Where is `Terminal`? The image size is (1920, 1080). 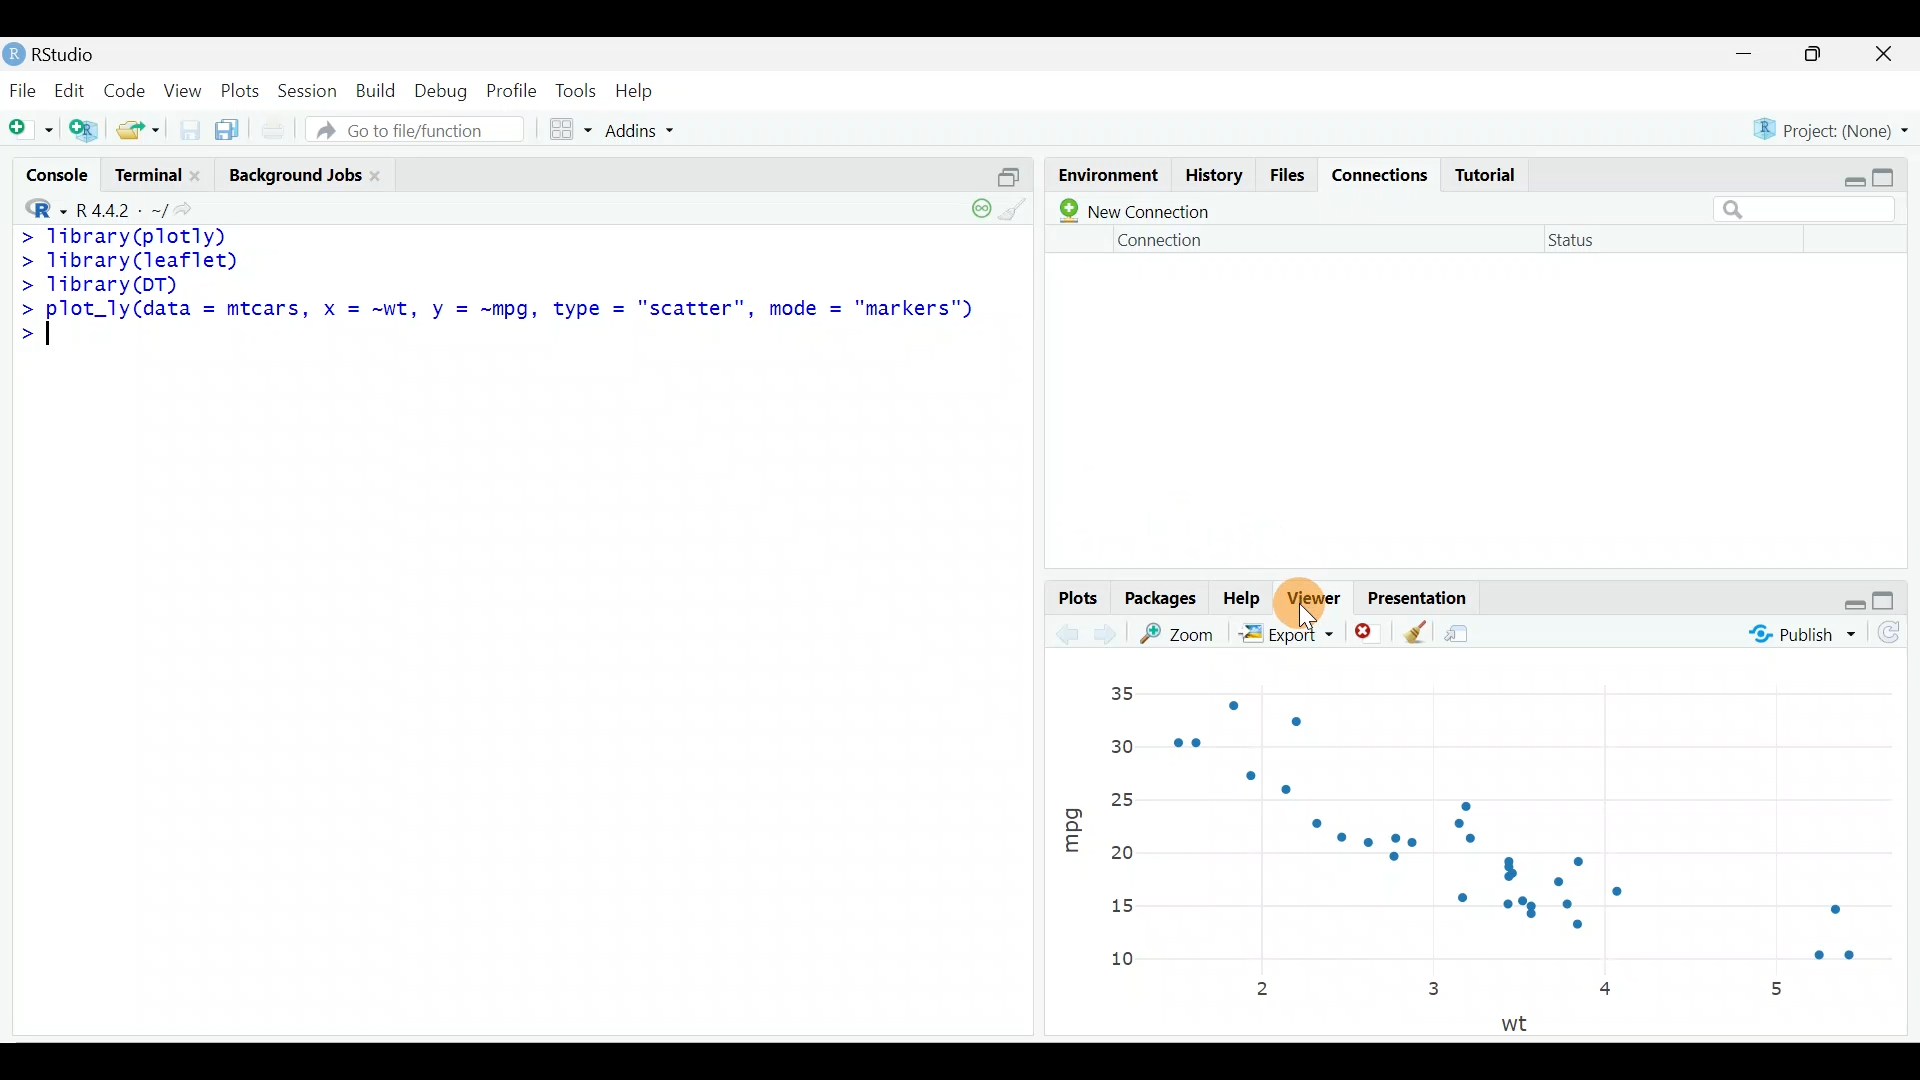
Terminal is located at coordinates (148, 176).